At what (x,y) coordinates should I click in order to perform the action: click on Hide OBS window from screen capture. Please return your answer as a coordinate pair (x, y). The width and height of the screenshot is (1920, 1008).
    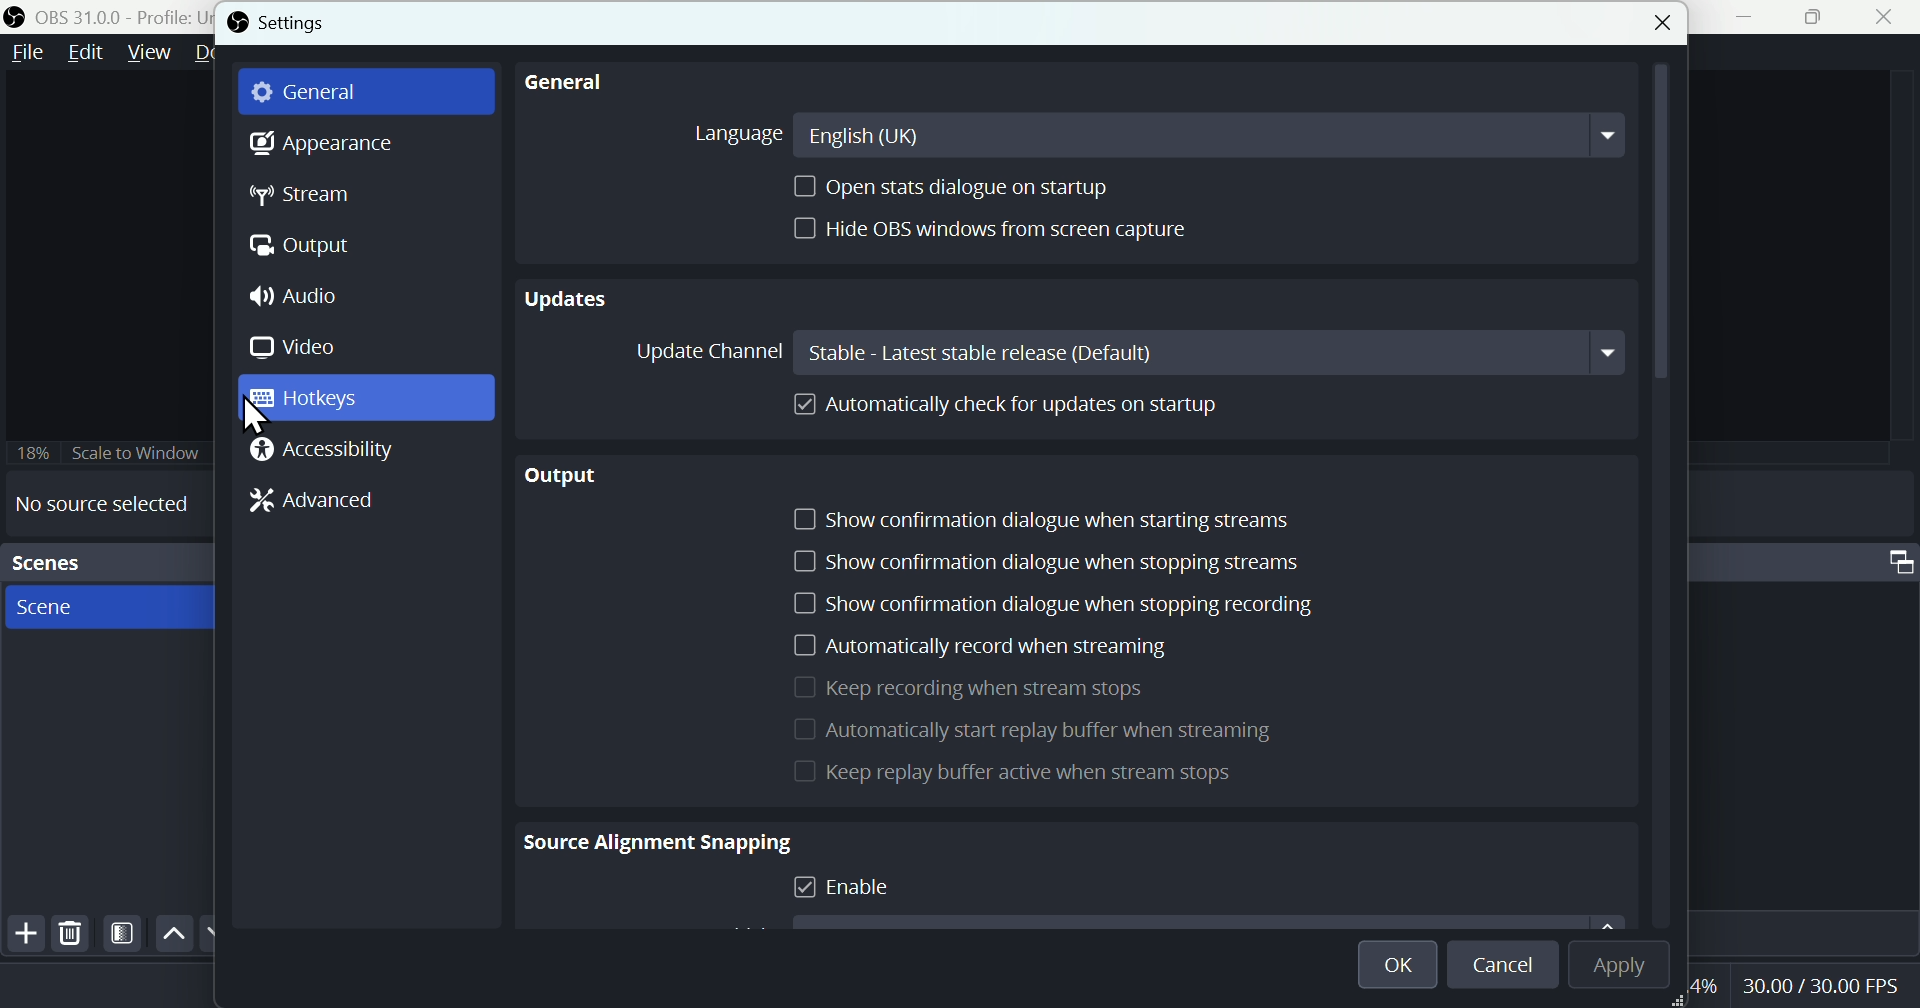
    Looking at the image, I should click on (1021, 229).